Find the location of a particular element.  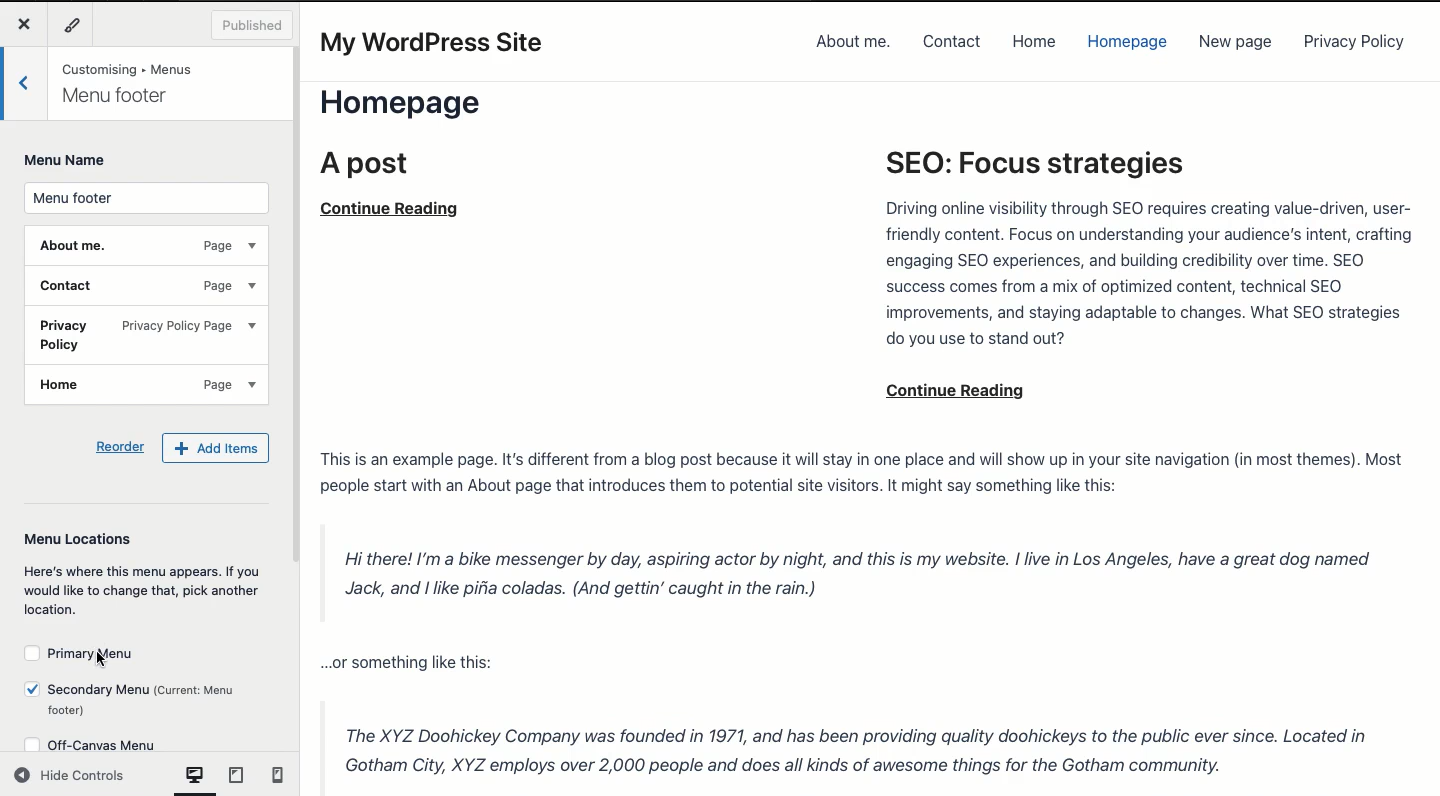

Hide controls is located at coordinates (72, 777).